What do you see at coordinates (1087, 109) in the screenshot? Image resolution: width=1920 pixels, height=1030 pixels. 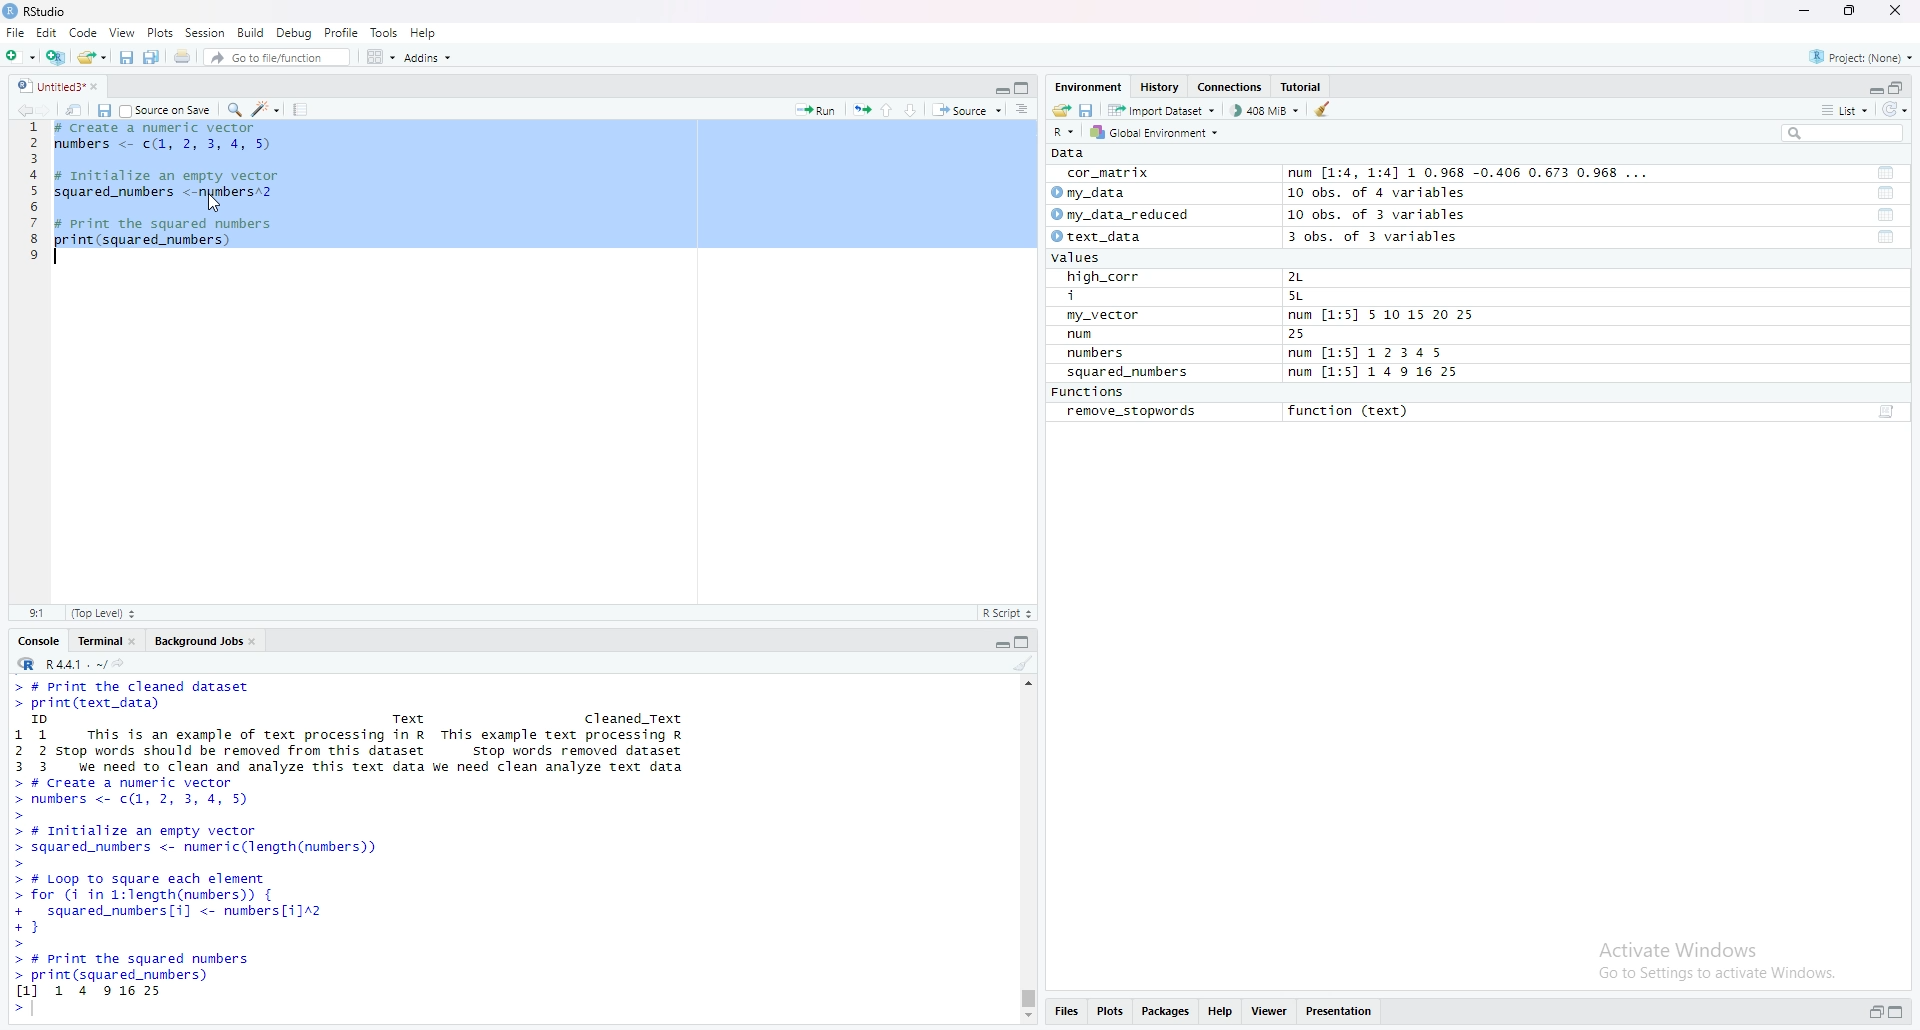 I see `save workspace` at bounding box center [1087, 109].